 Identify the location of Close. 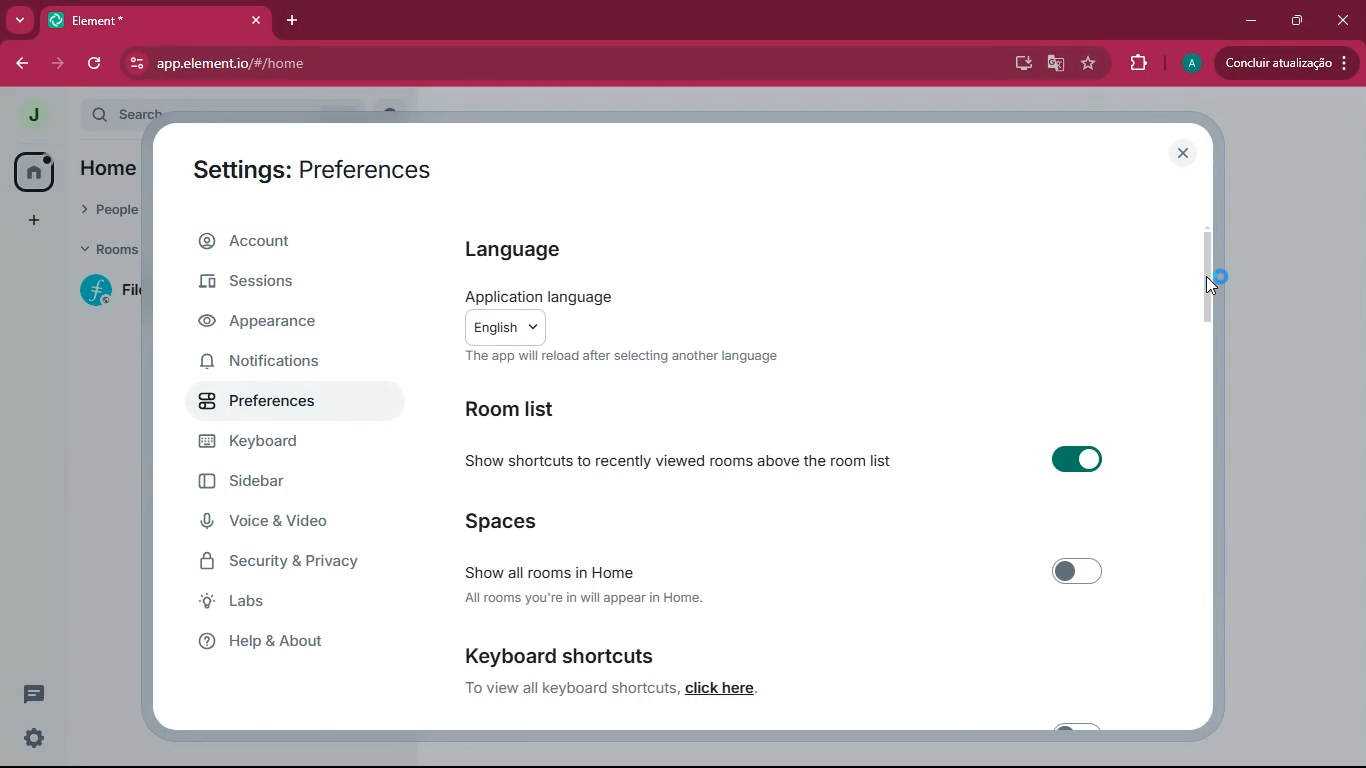
(254, 21).